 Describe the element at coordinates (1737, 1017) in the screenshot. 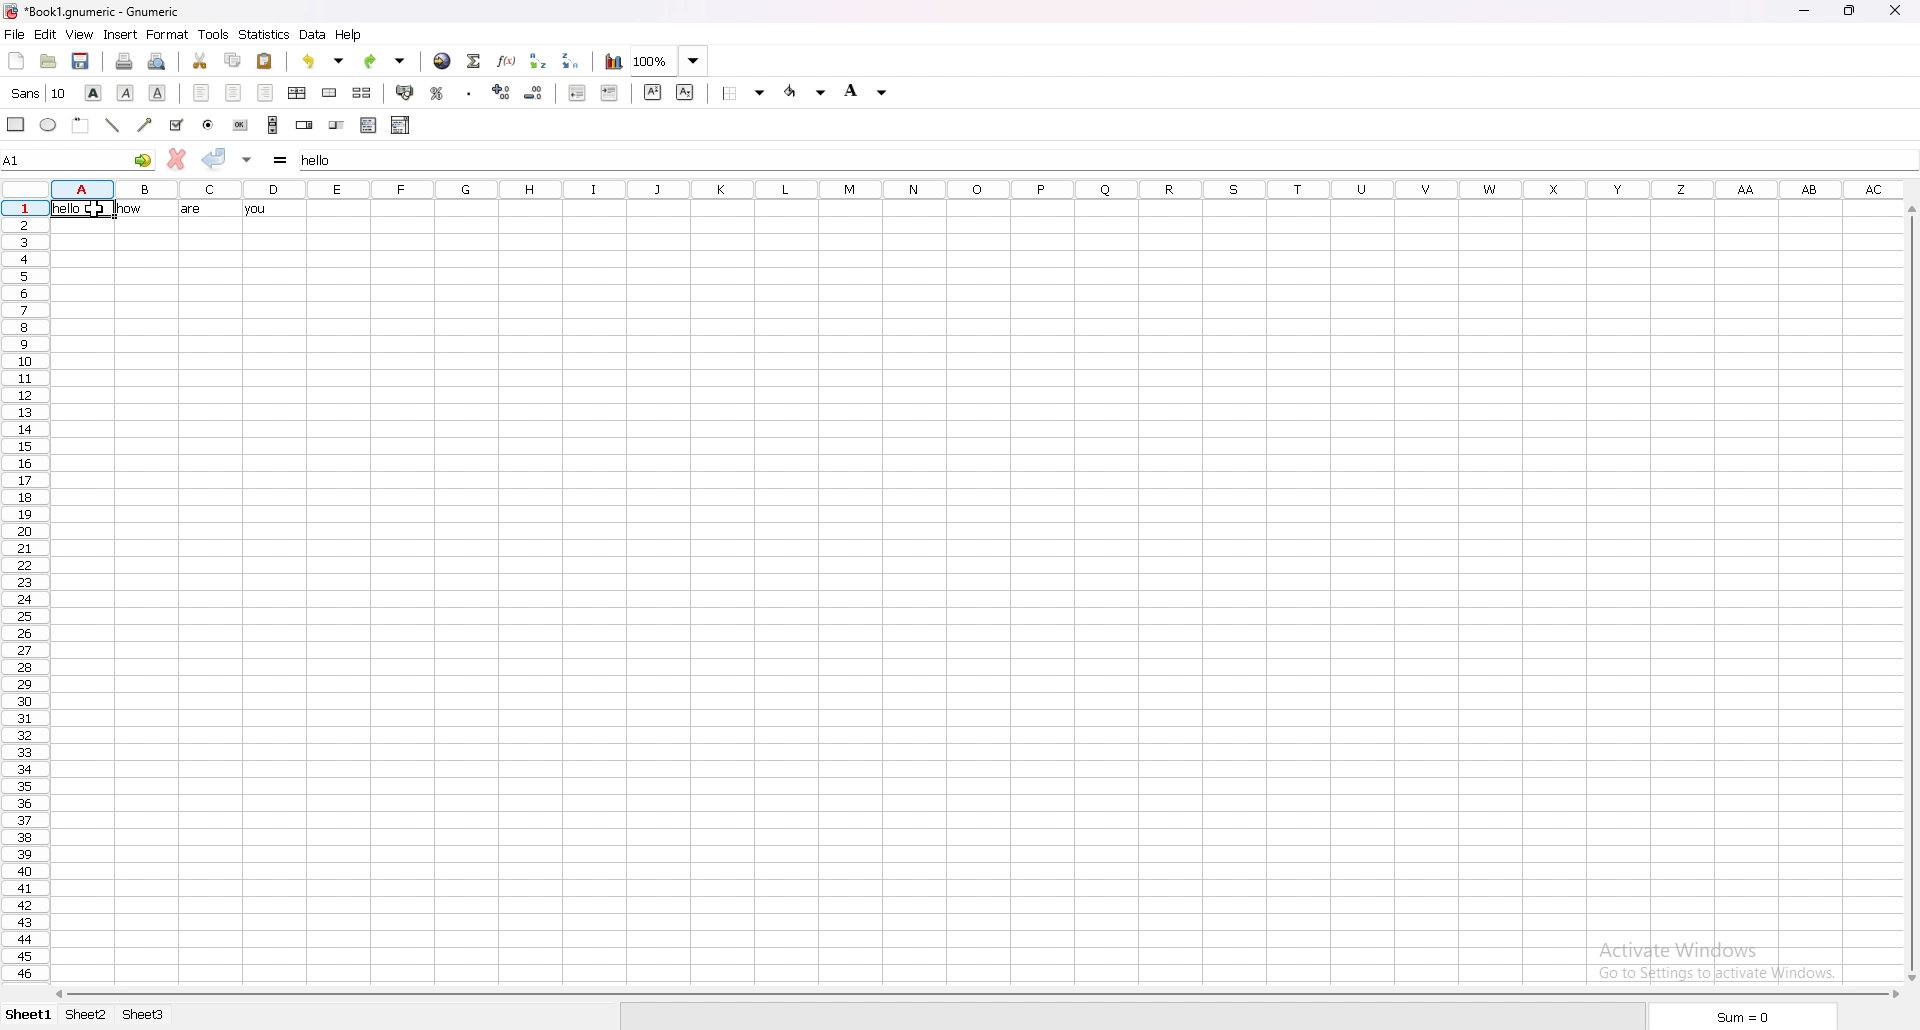

I see `sum` at that location.